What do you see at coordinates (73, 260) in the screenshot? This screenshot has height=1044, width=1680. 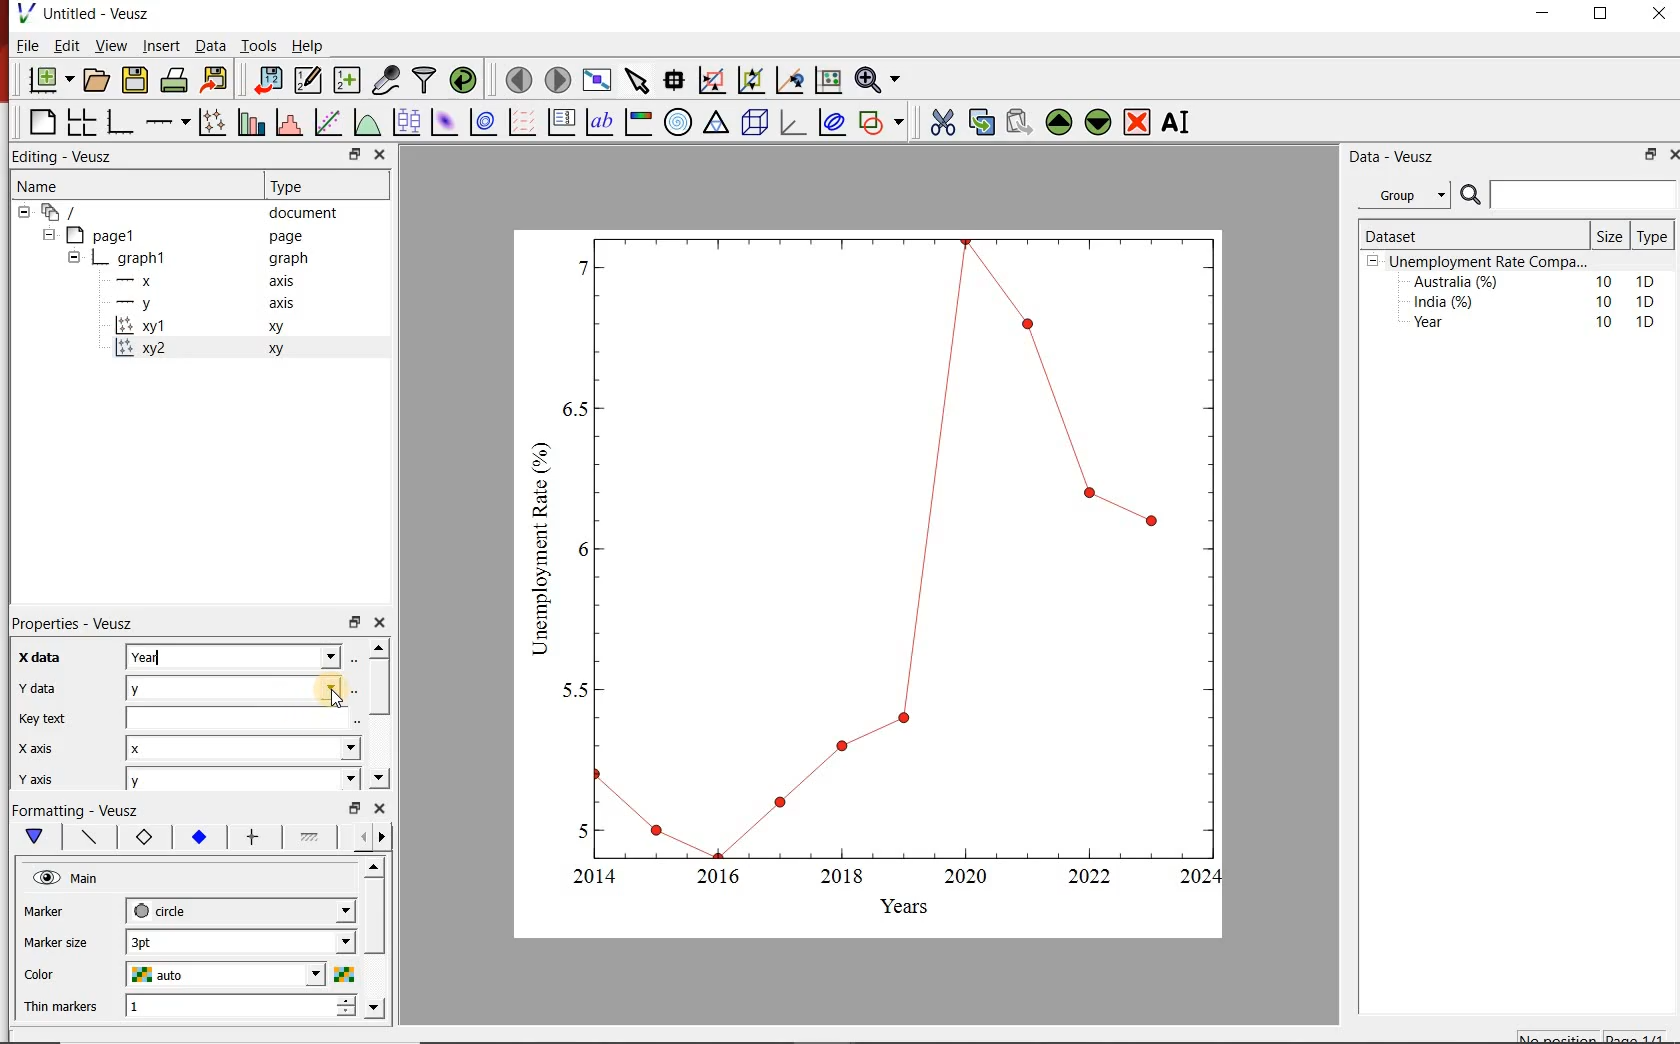 I see `collapse` at bounding box center [73, 260].